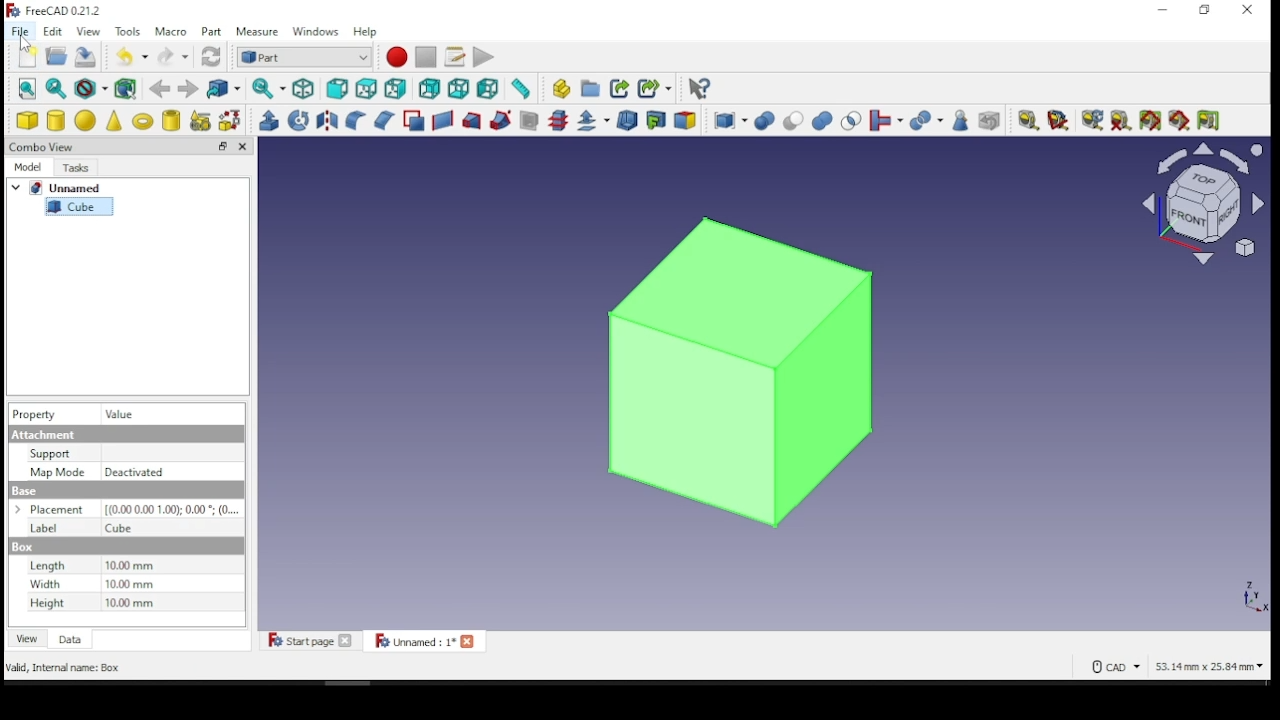 This screenshot has height=720, width=1280. I want to click on make face from wires, so click(415, 121).